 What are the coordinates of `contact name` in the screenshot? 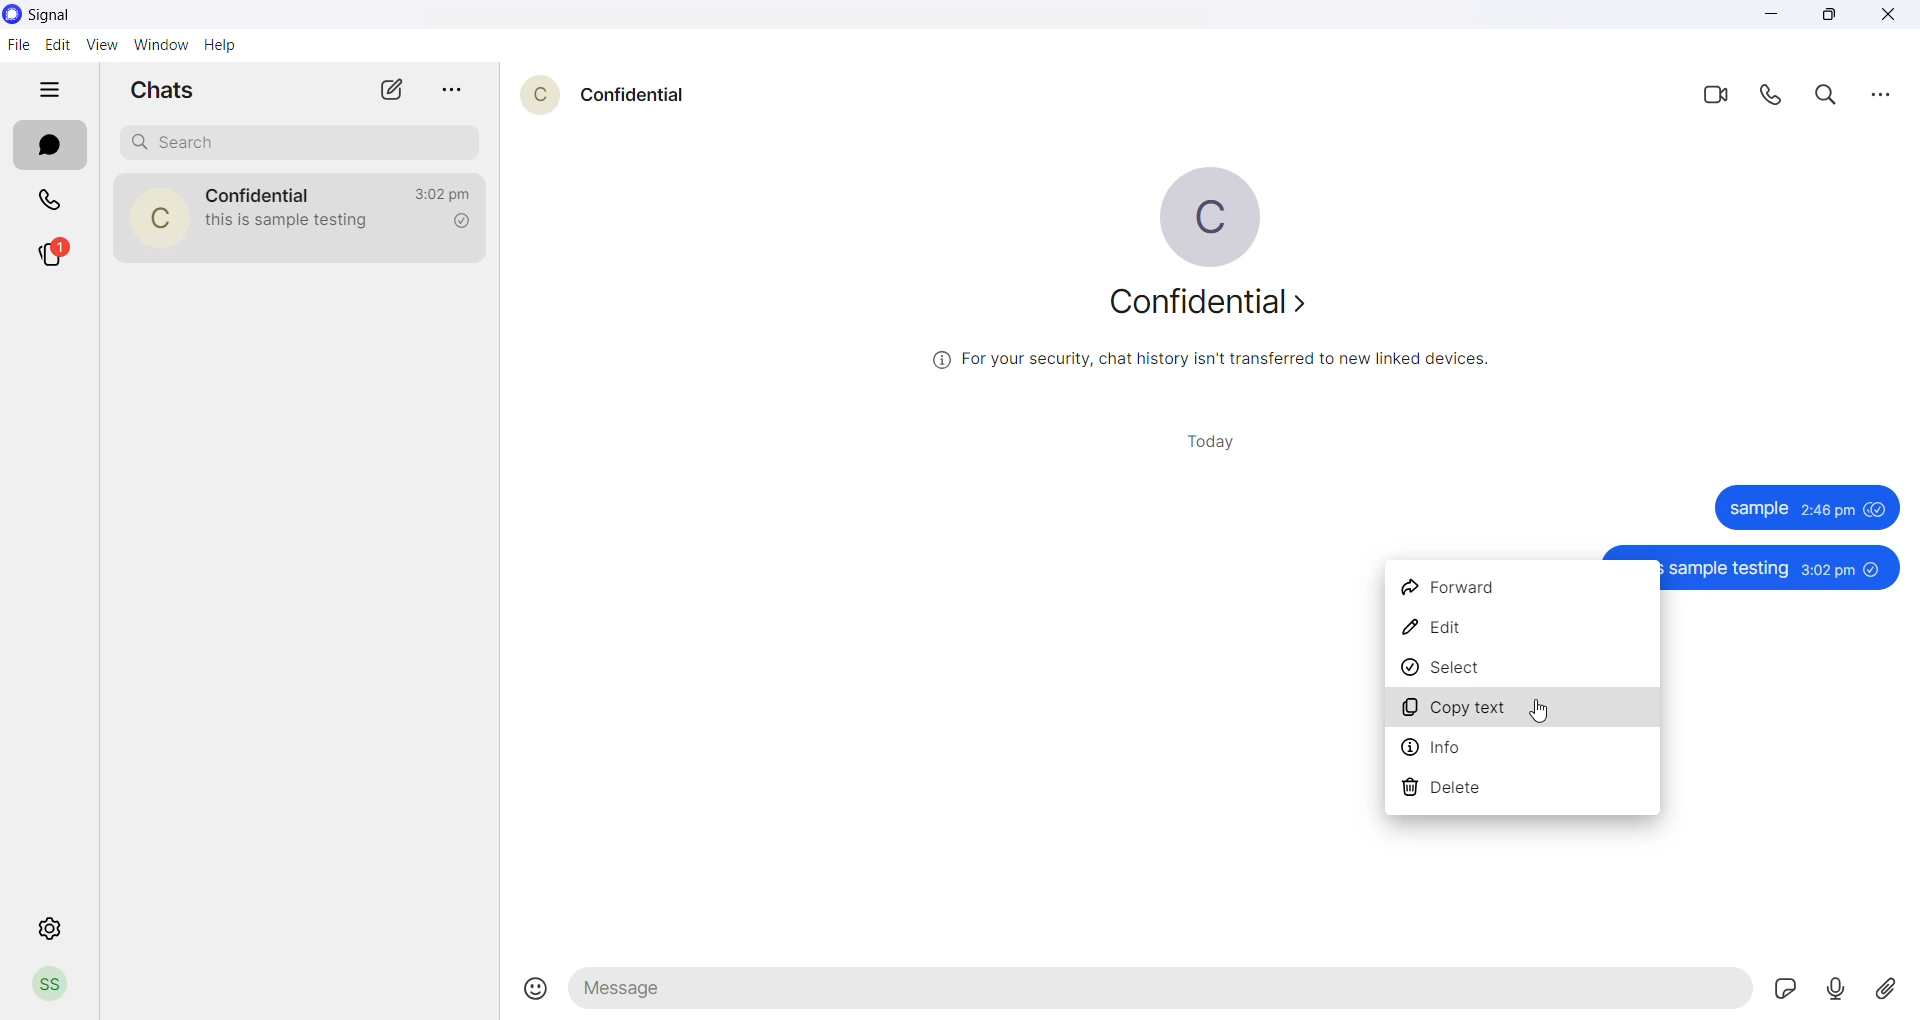 It's located at (632, 94).